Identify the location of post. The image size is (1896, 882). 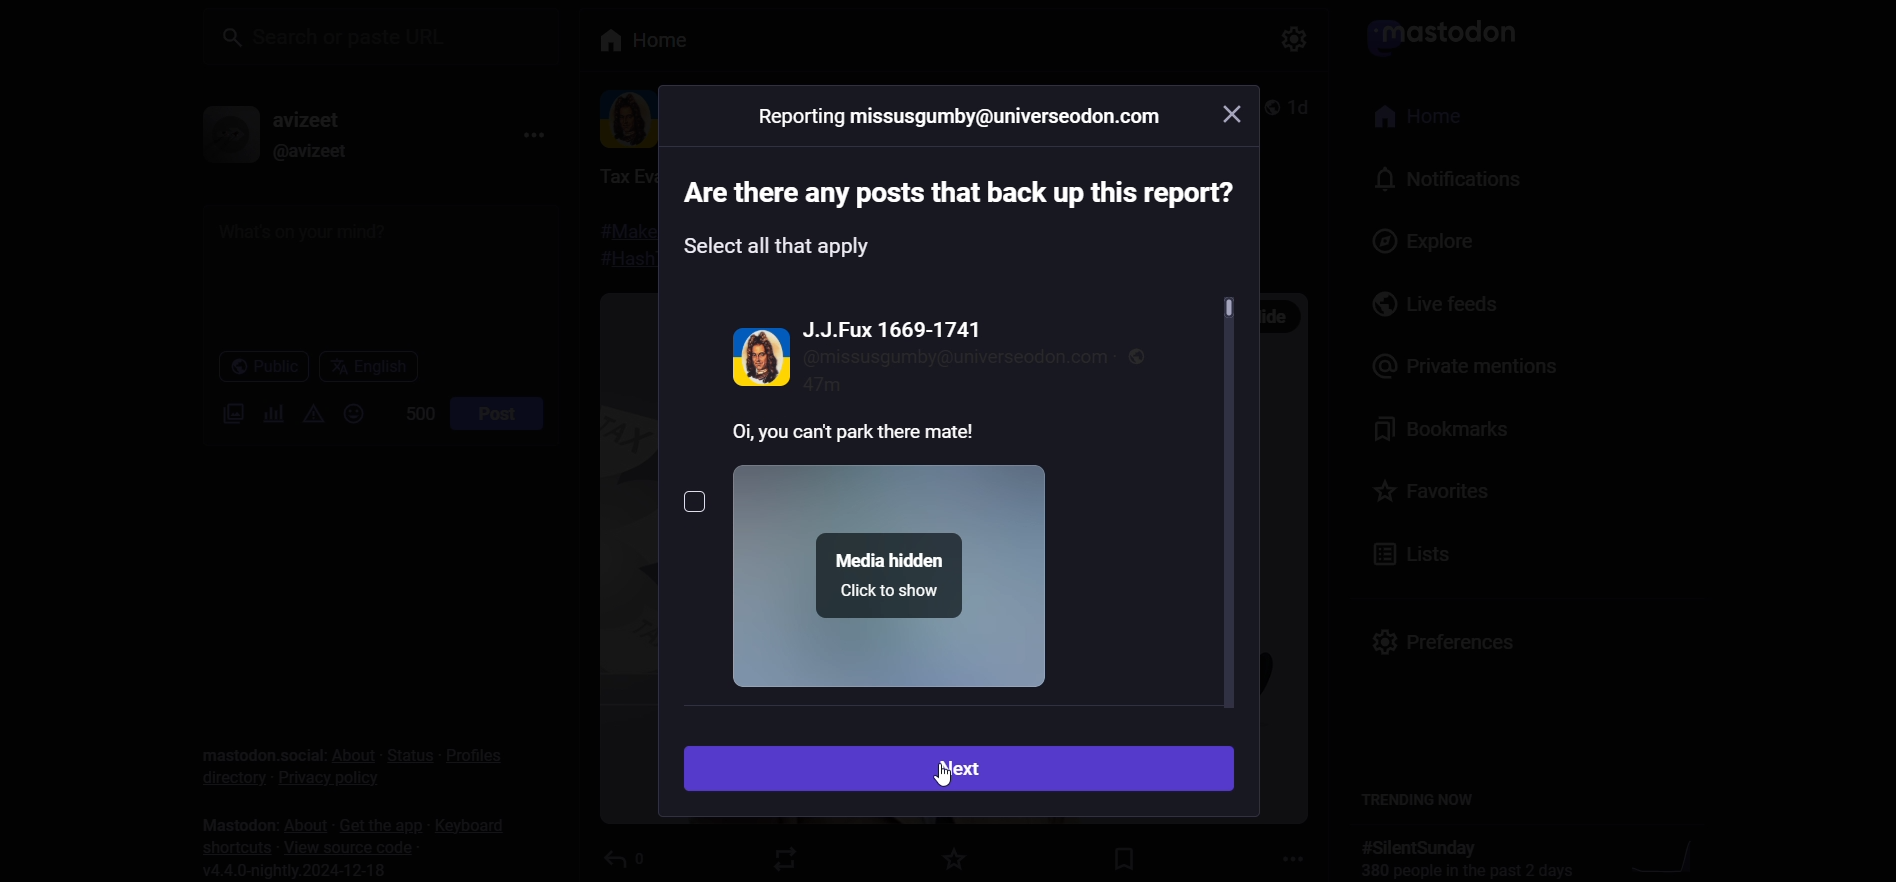
(968, 504).